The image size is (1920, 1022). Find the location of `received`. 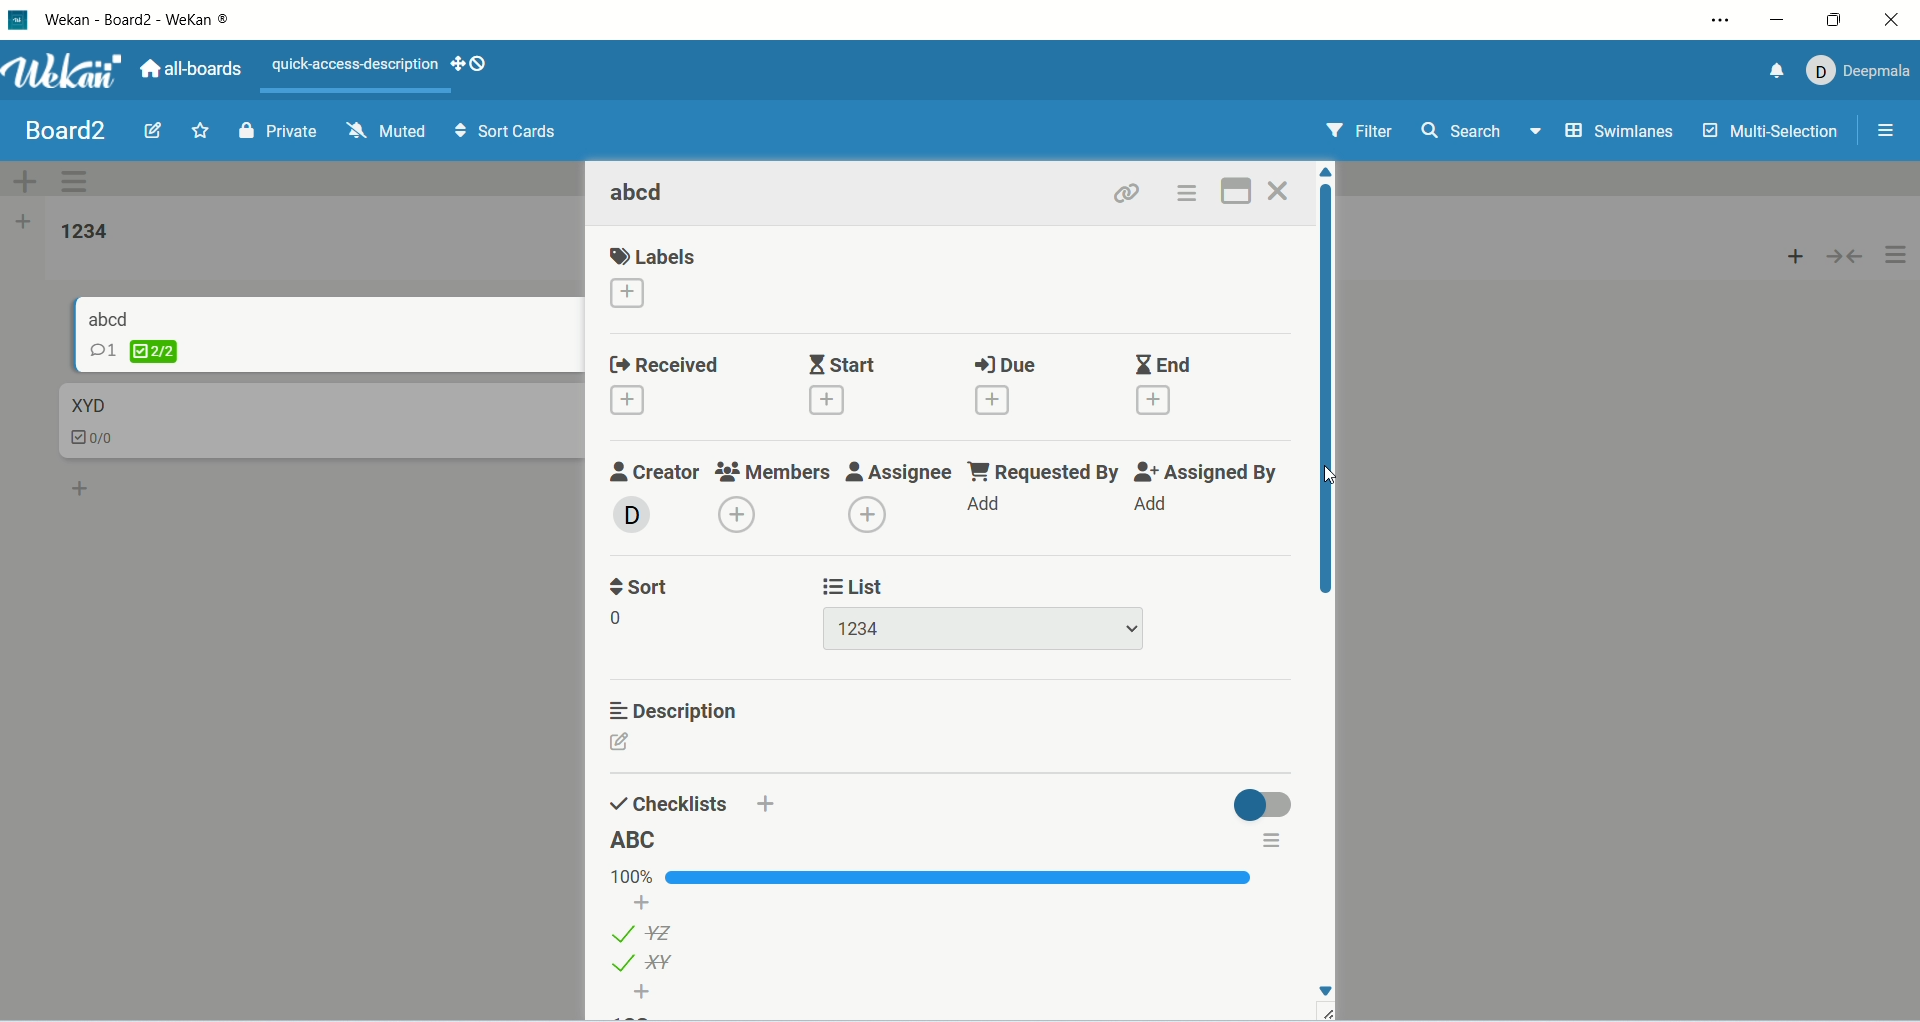

received is located at coordinates (664, 364).